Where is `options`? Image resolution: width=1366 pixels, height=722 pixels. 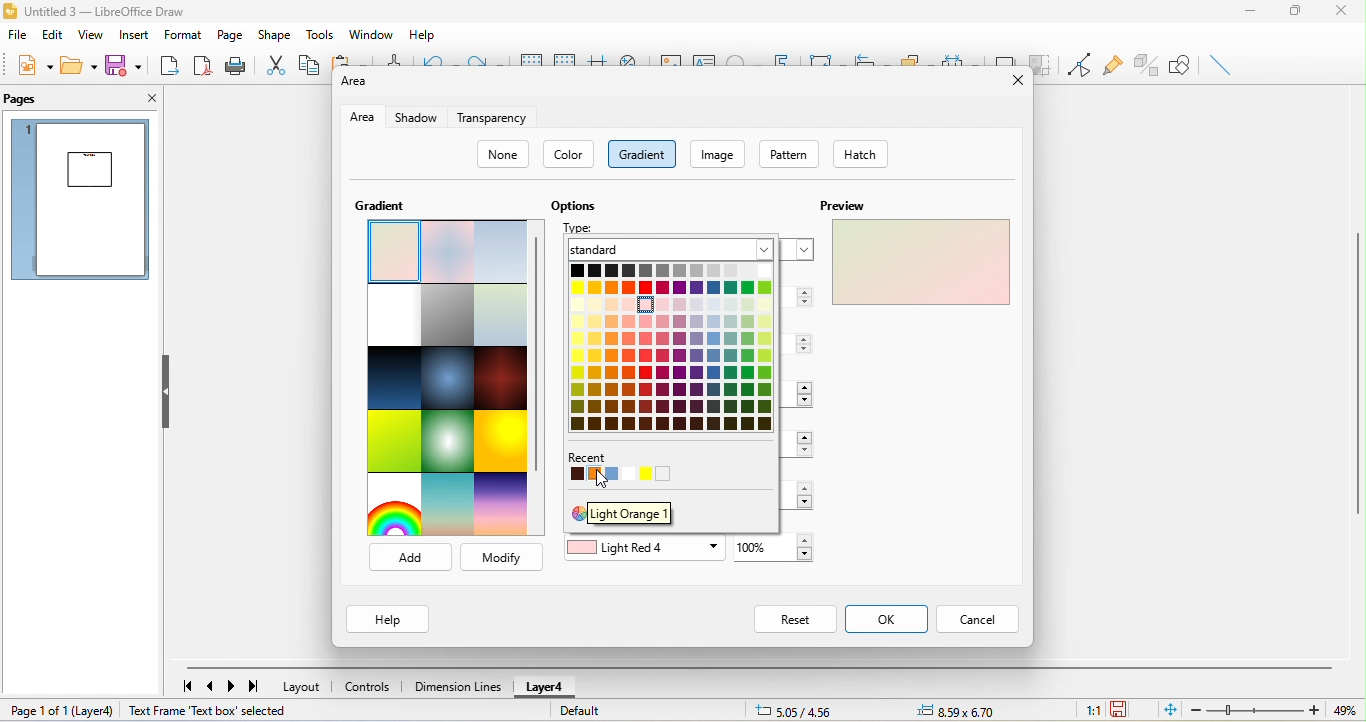
options is located at coordinates (573, 206).